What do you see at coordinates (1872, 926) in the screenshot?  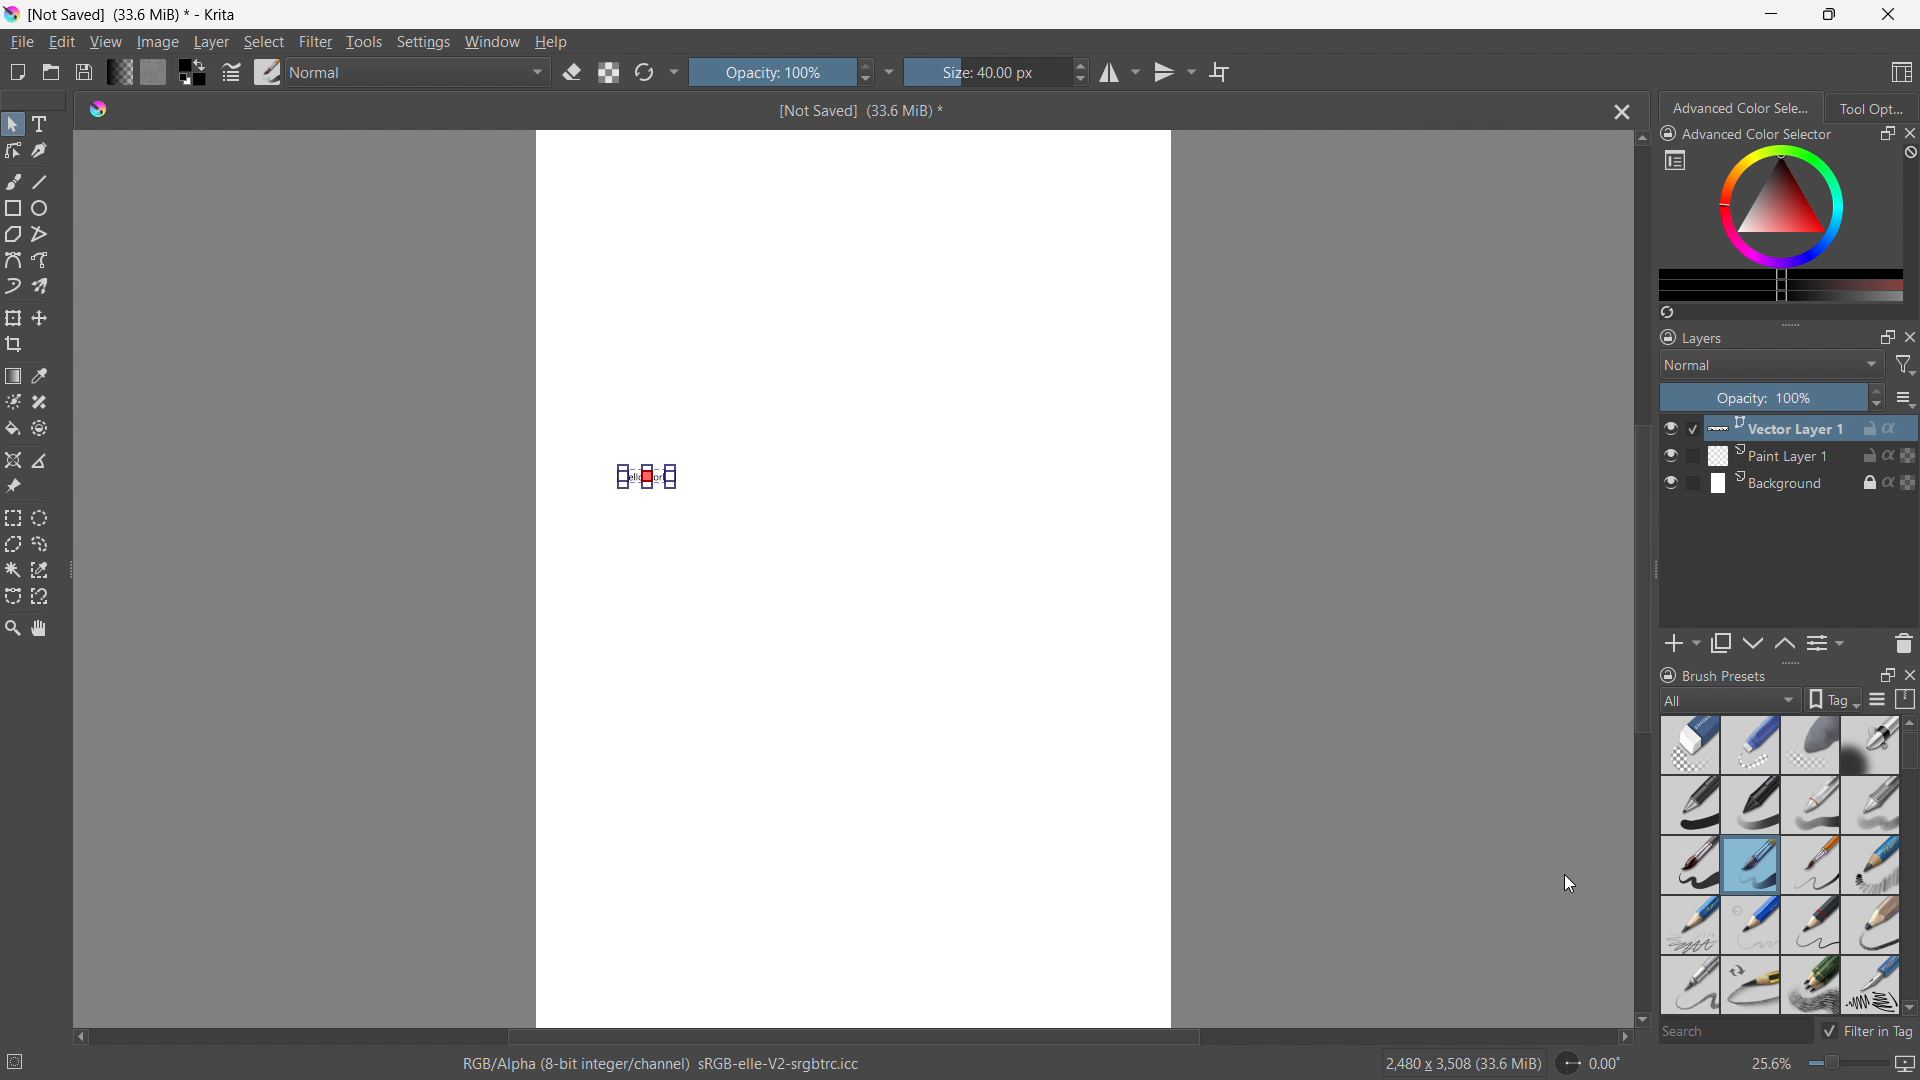 I see `bold pencil` at bounding box center [1872, 926].